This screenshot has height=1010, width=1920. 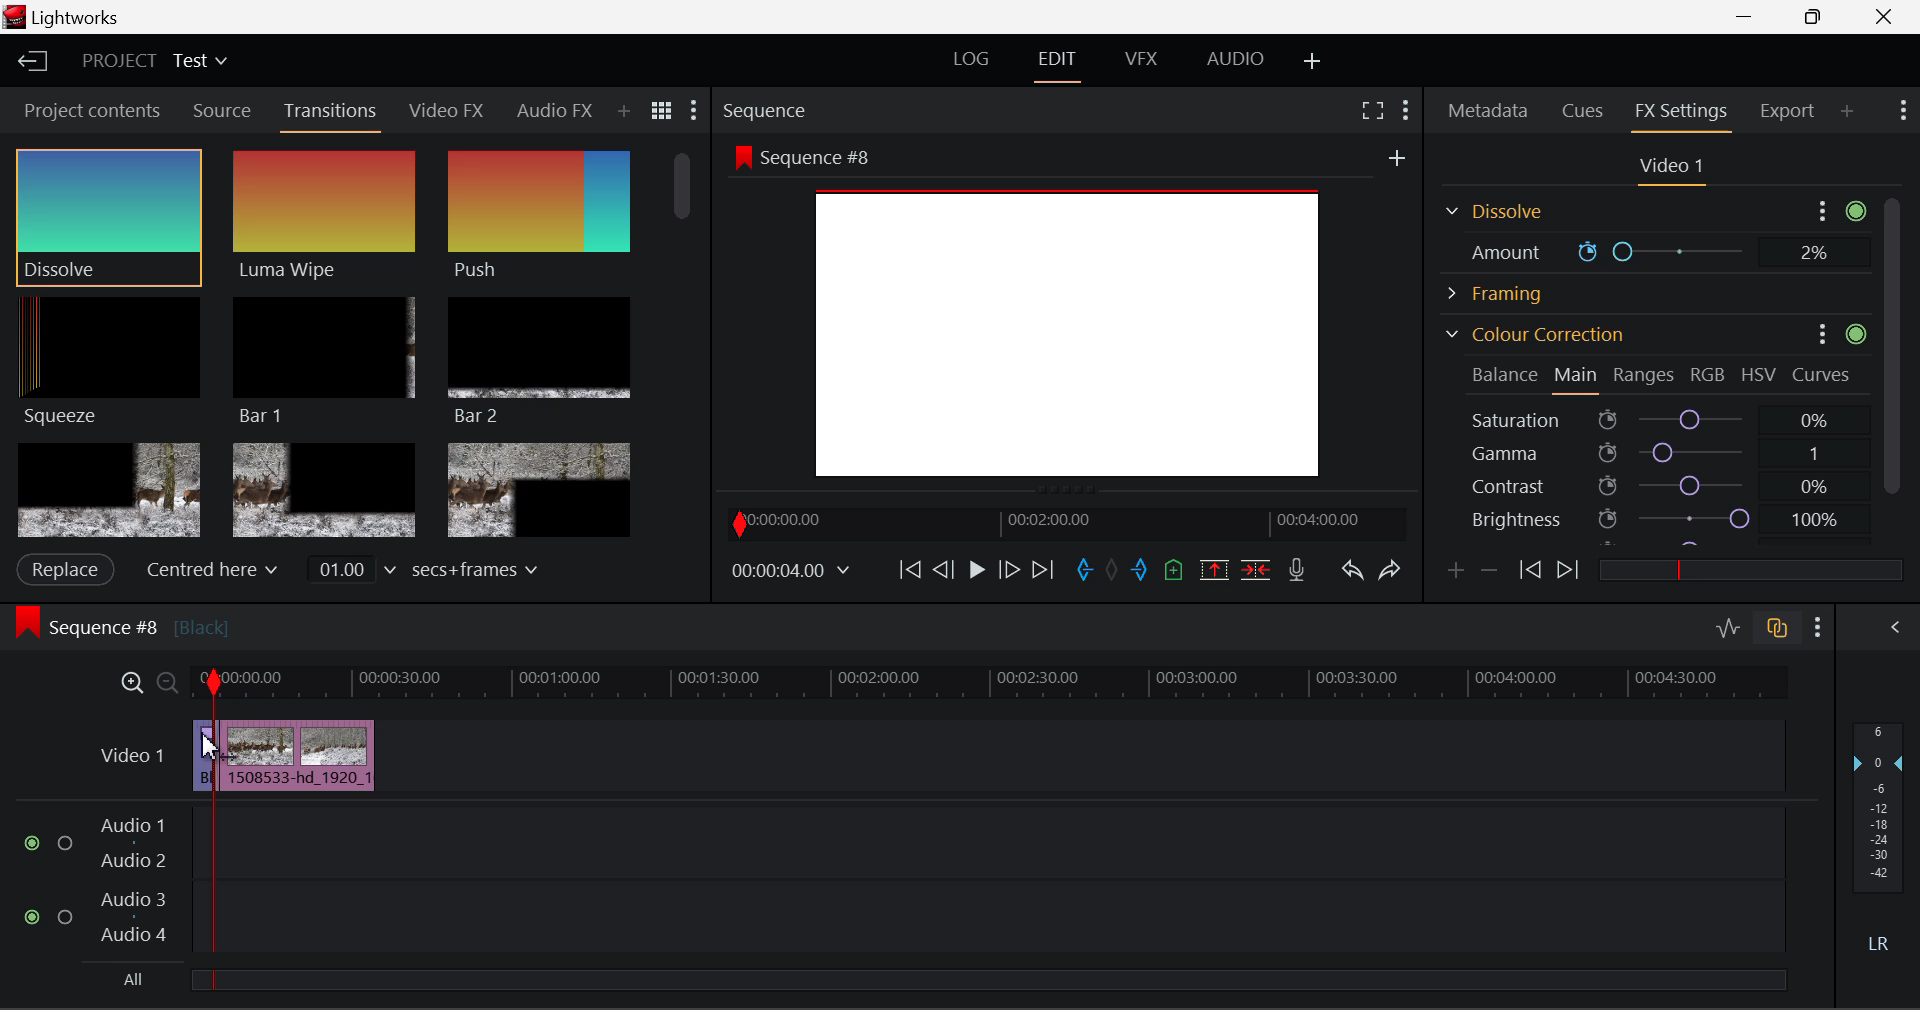 I want to click on Project Timeline, so click(x=990, y=684).